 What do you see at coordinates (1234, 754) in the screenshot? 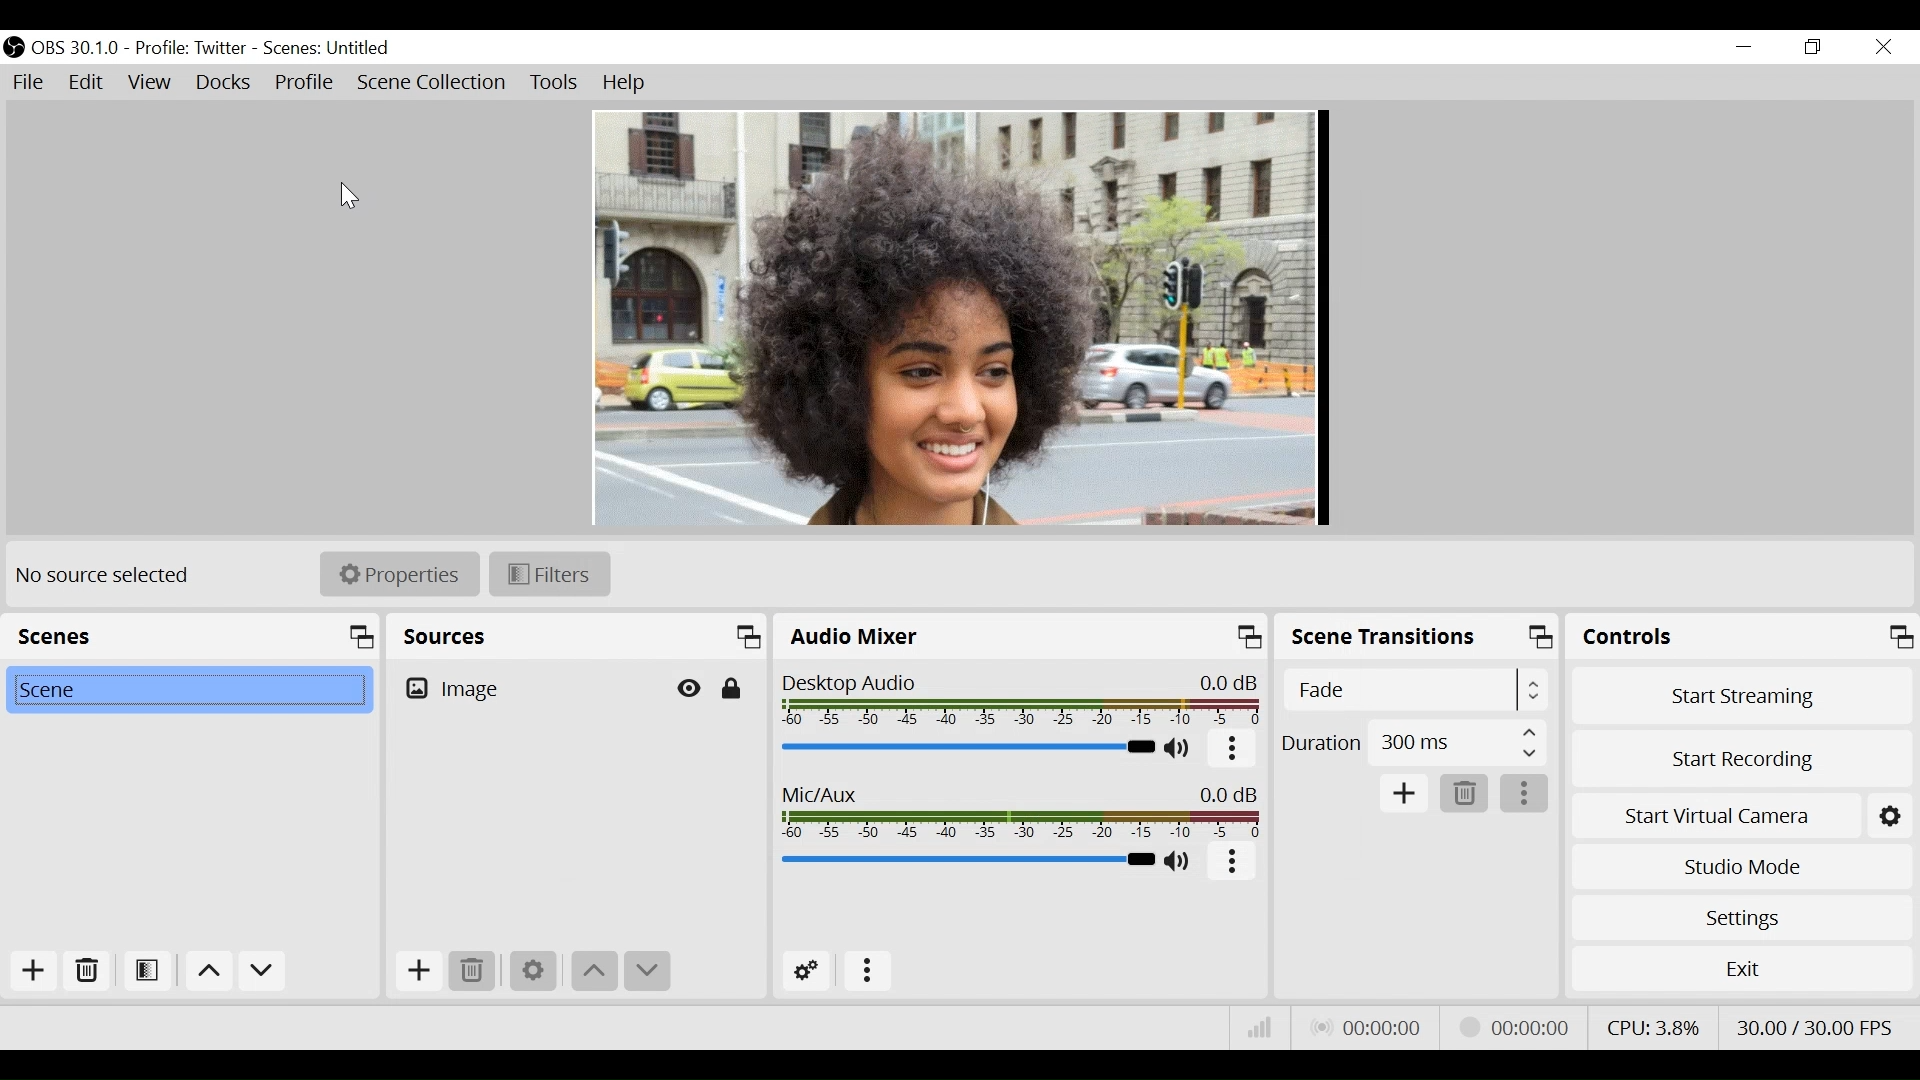
I see `More Options` at bounding box center [1234, 754].